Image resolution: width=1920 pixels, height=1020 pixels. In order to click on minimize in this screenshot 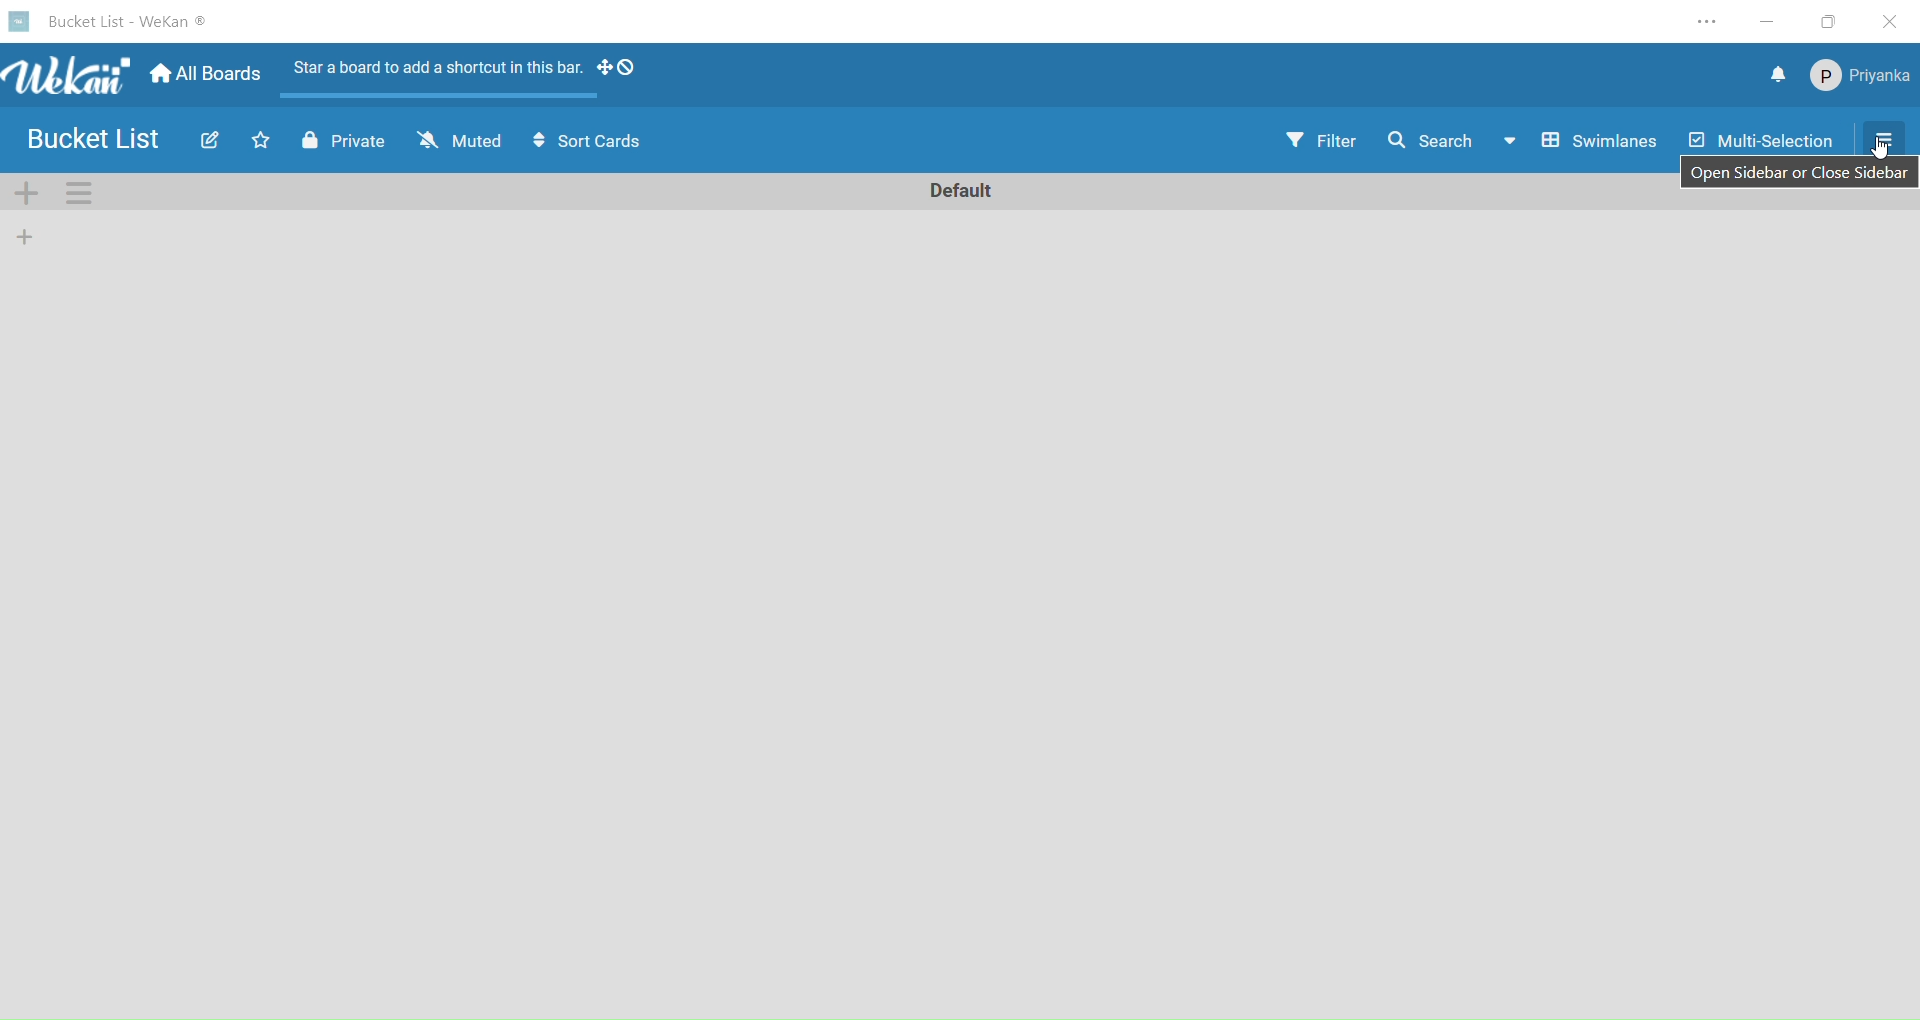, I will do `click(1771, 23)`.